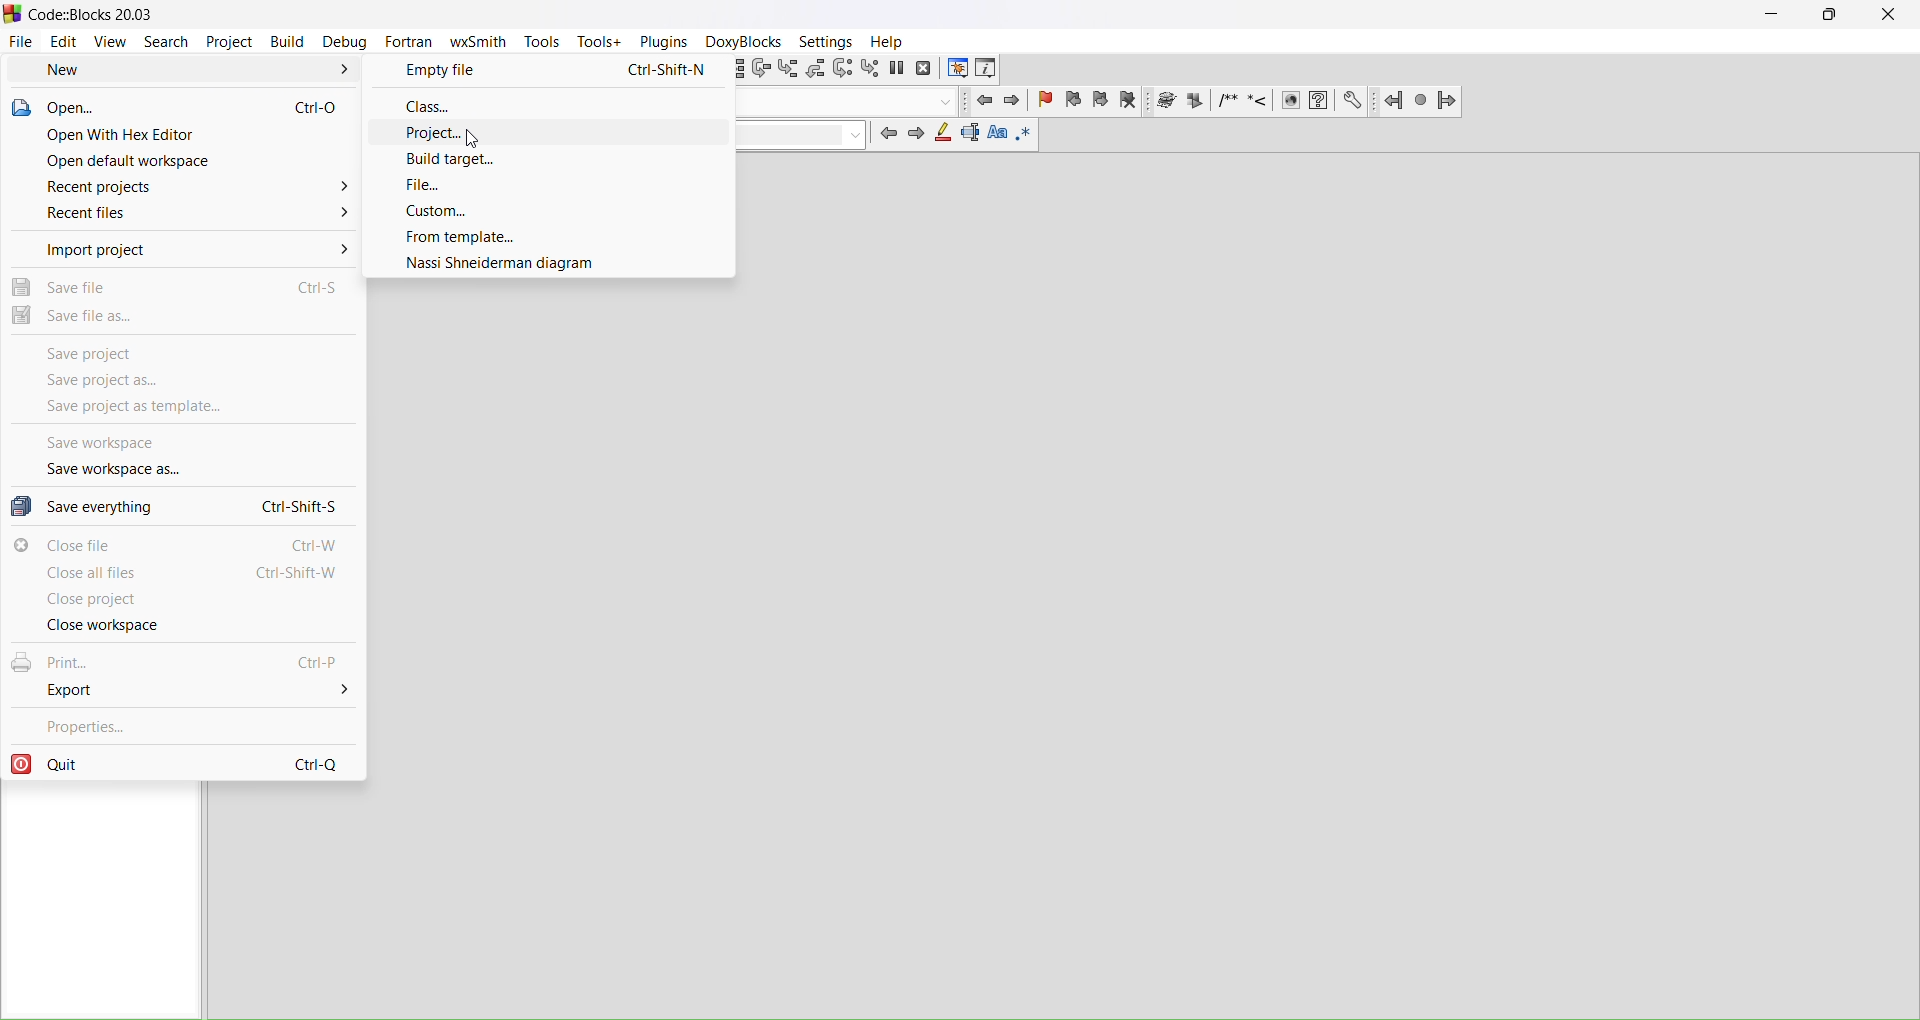  What do you see at coordinates (549, 267) in the screenshot?
I see `nassi shneiderman diagram` at bounding box center [549, 267].